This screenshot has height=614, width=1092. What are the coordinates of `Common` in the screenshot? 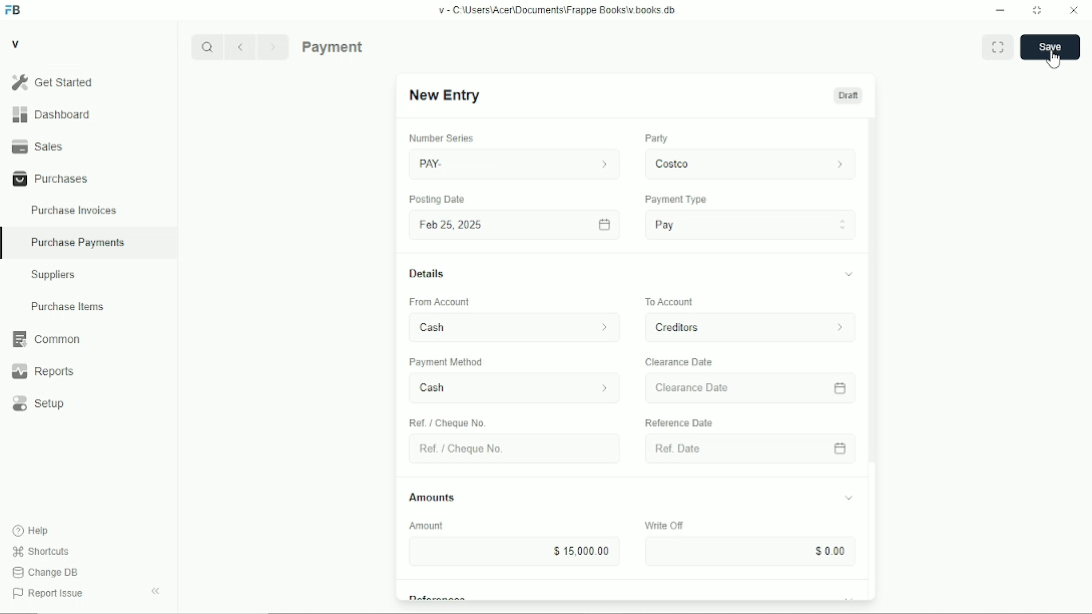 It's located at (89, 339).